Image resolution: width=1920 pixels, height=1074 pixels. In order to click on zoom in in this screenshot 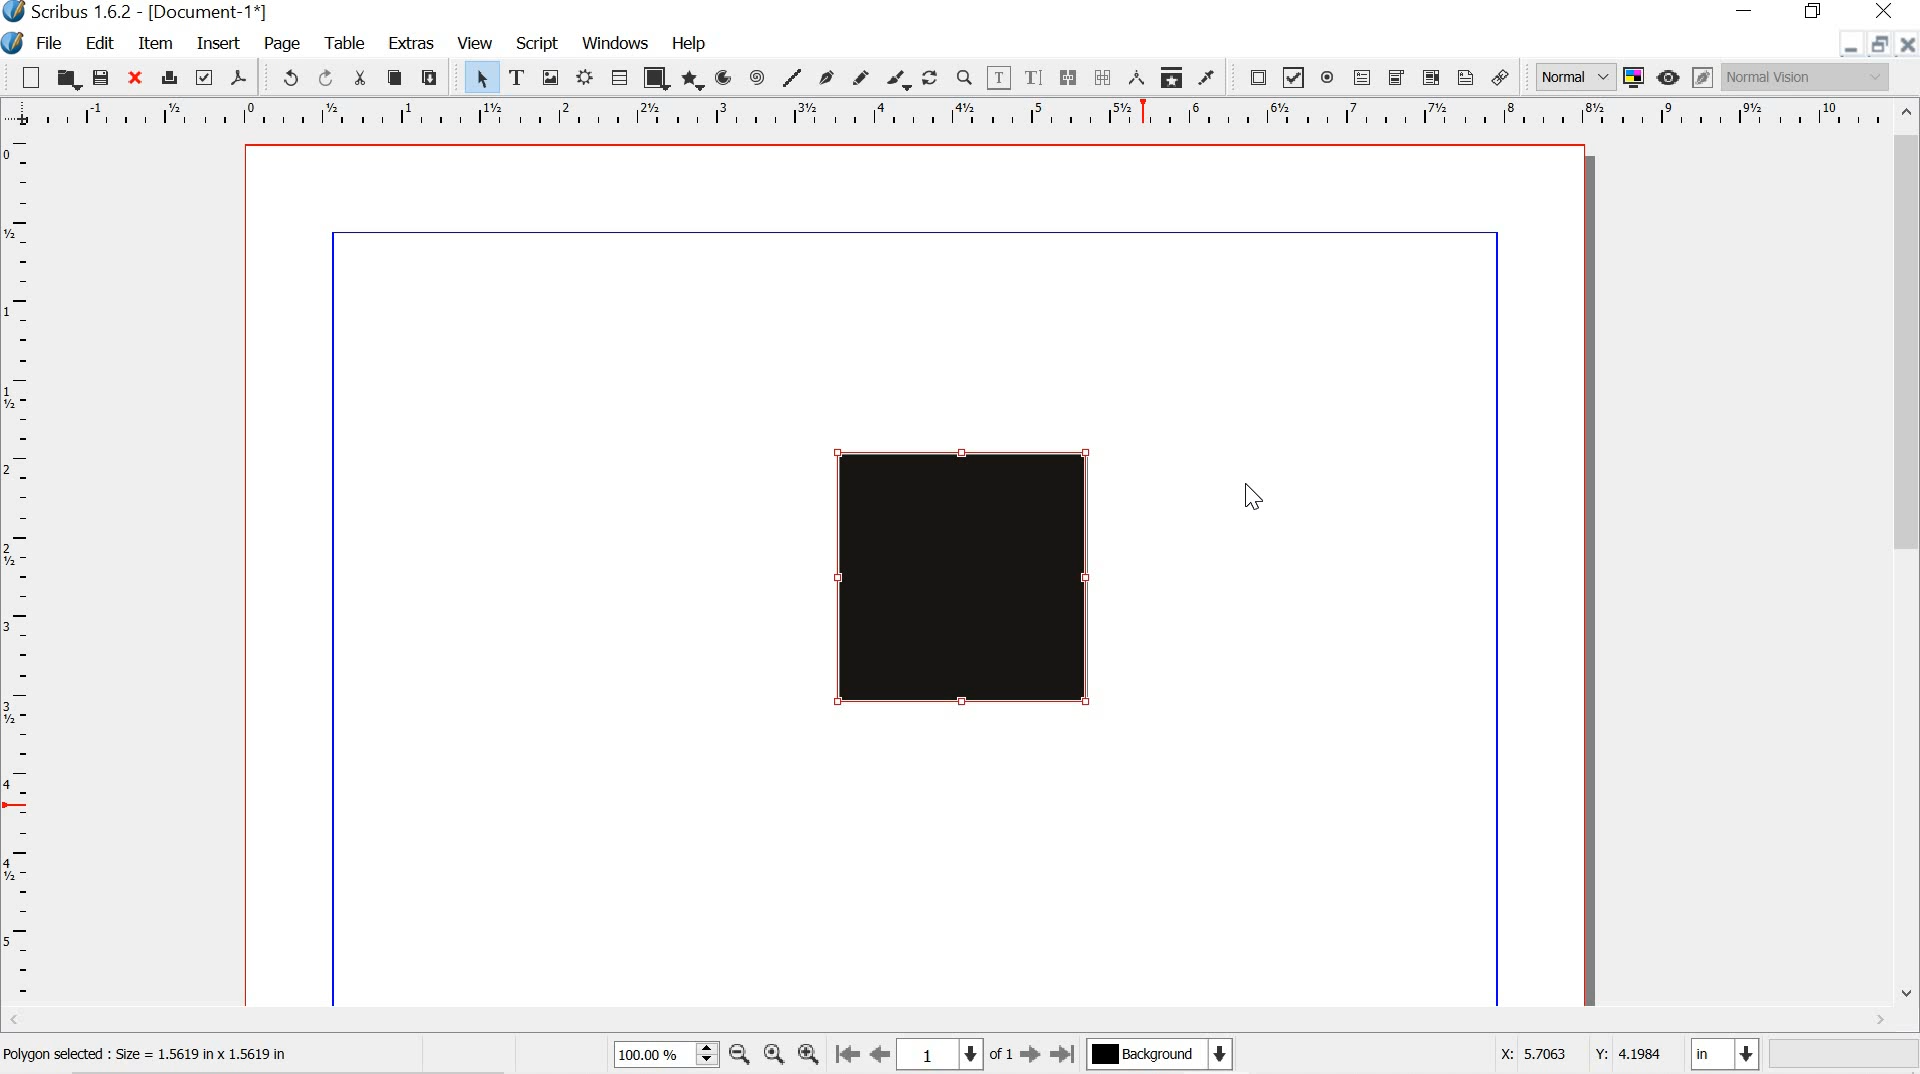, I will do `click(808, 1056)`.